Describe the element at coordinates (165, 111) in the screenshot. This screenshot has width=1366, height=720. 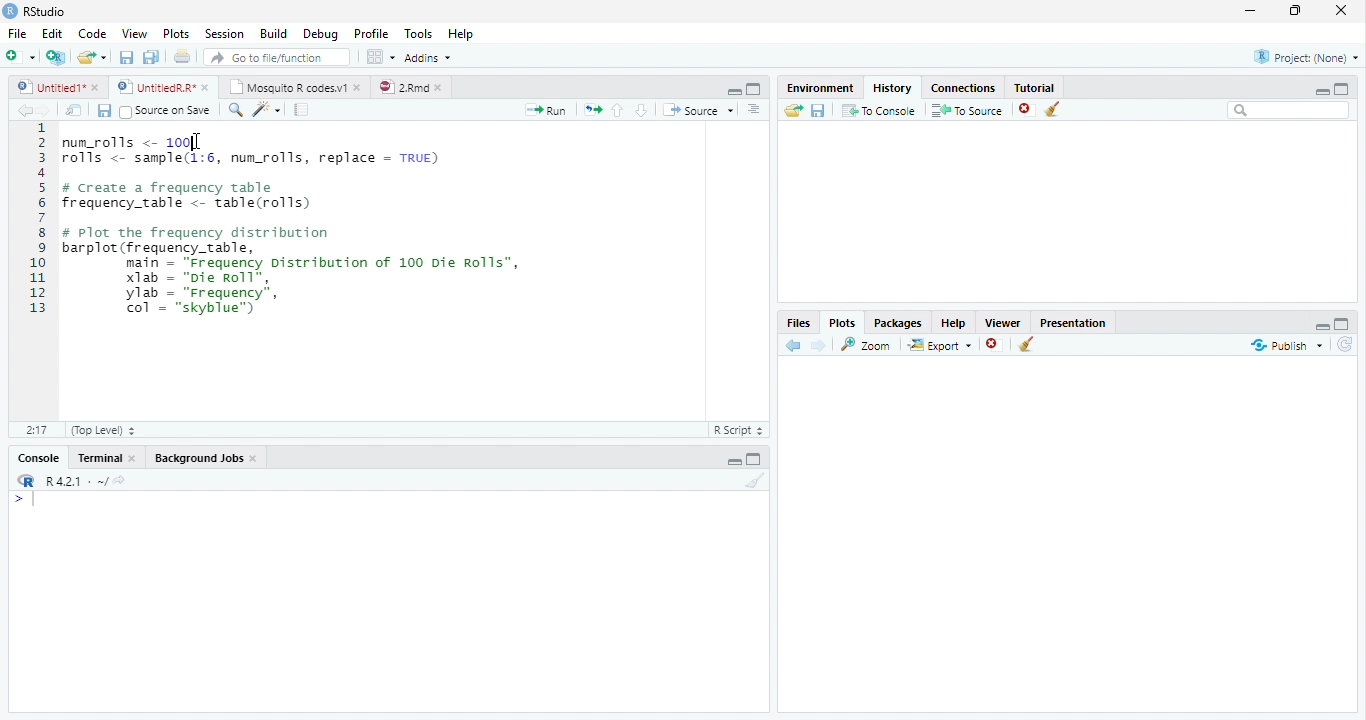
I see `Source on Save` at that location.